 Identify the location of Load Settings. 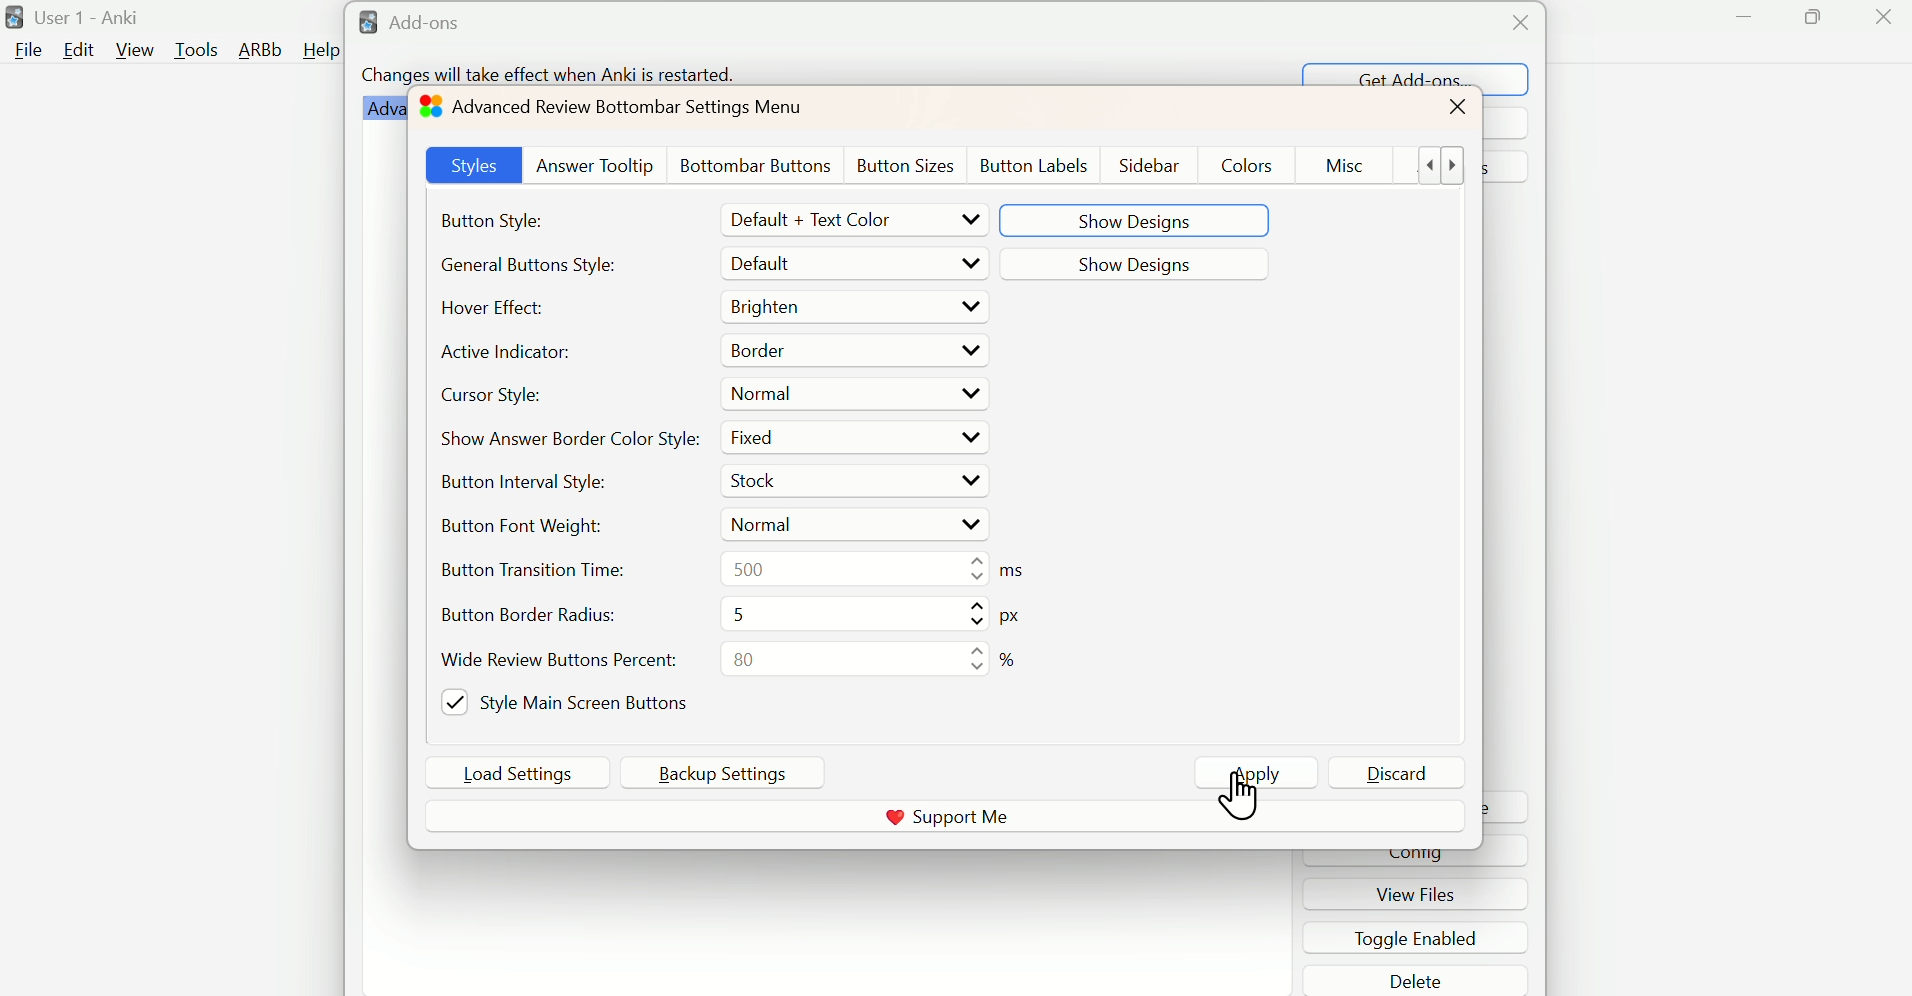
(528, 774).